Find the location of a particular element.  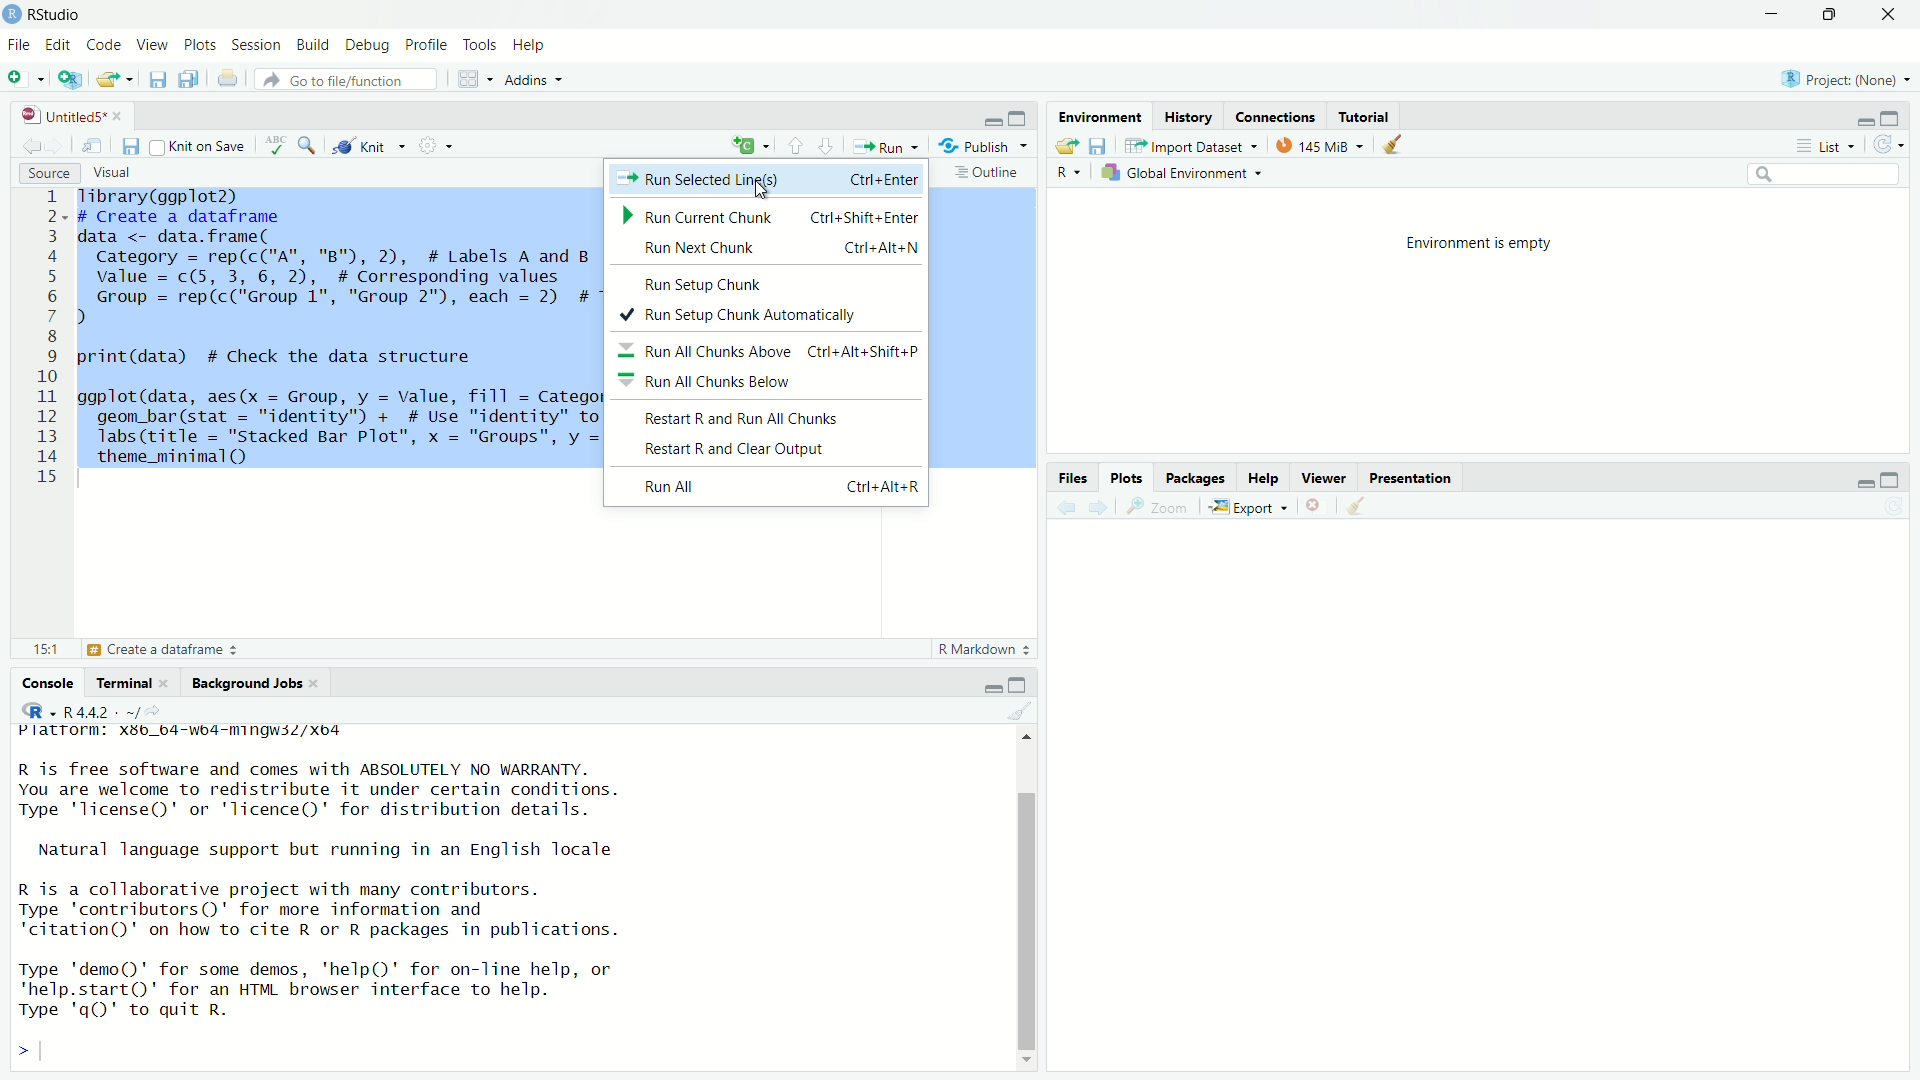

Insert new code chunk is located at coordinates (747, 143).